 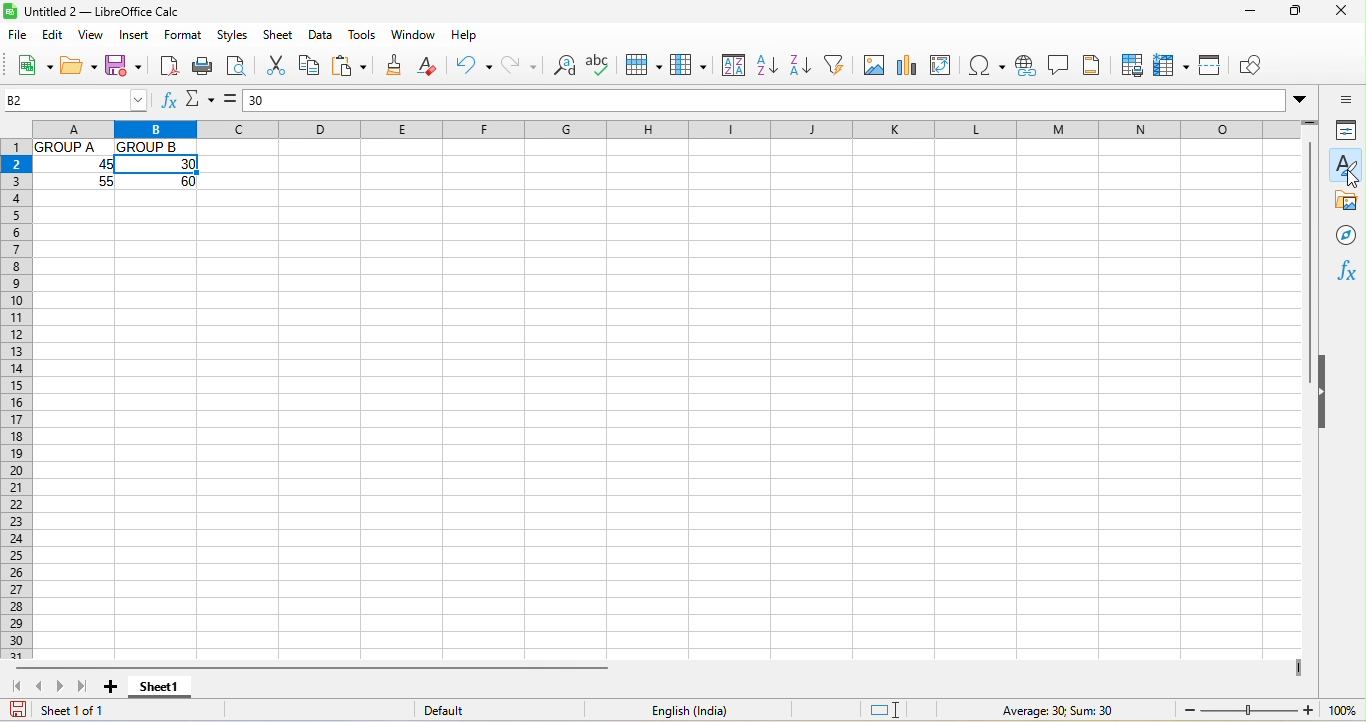 What do you see at coordinates (79, 65) in the screenshot?
I see `open` at bounding box center [79, 65].